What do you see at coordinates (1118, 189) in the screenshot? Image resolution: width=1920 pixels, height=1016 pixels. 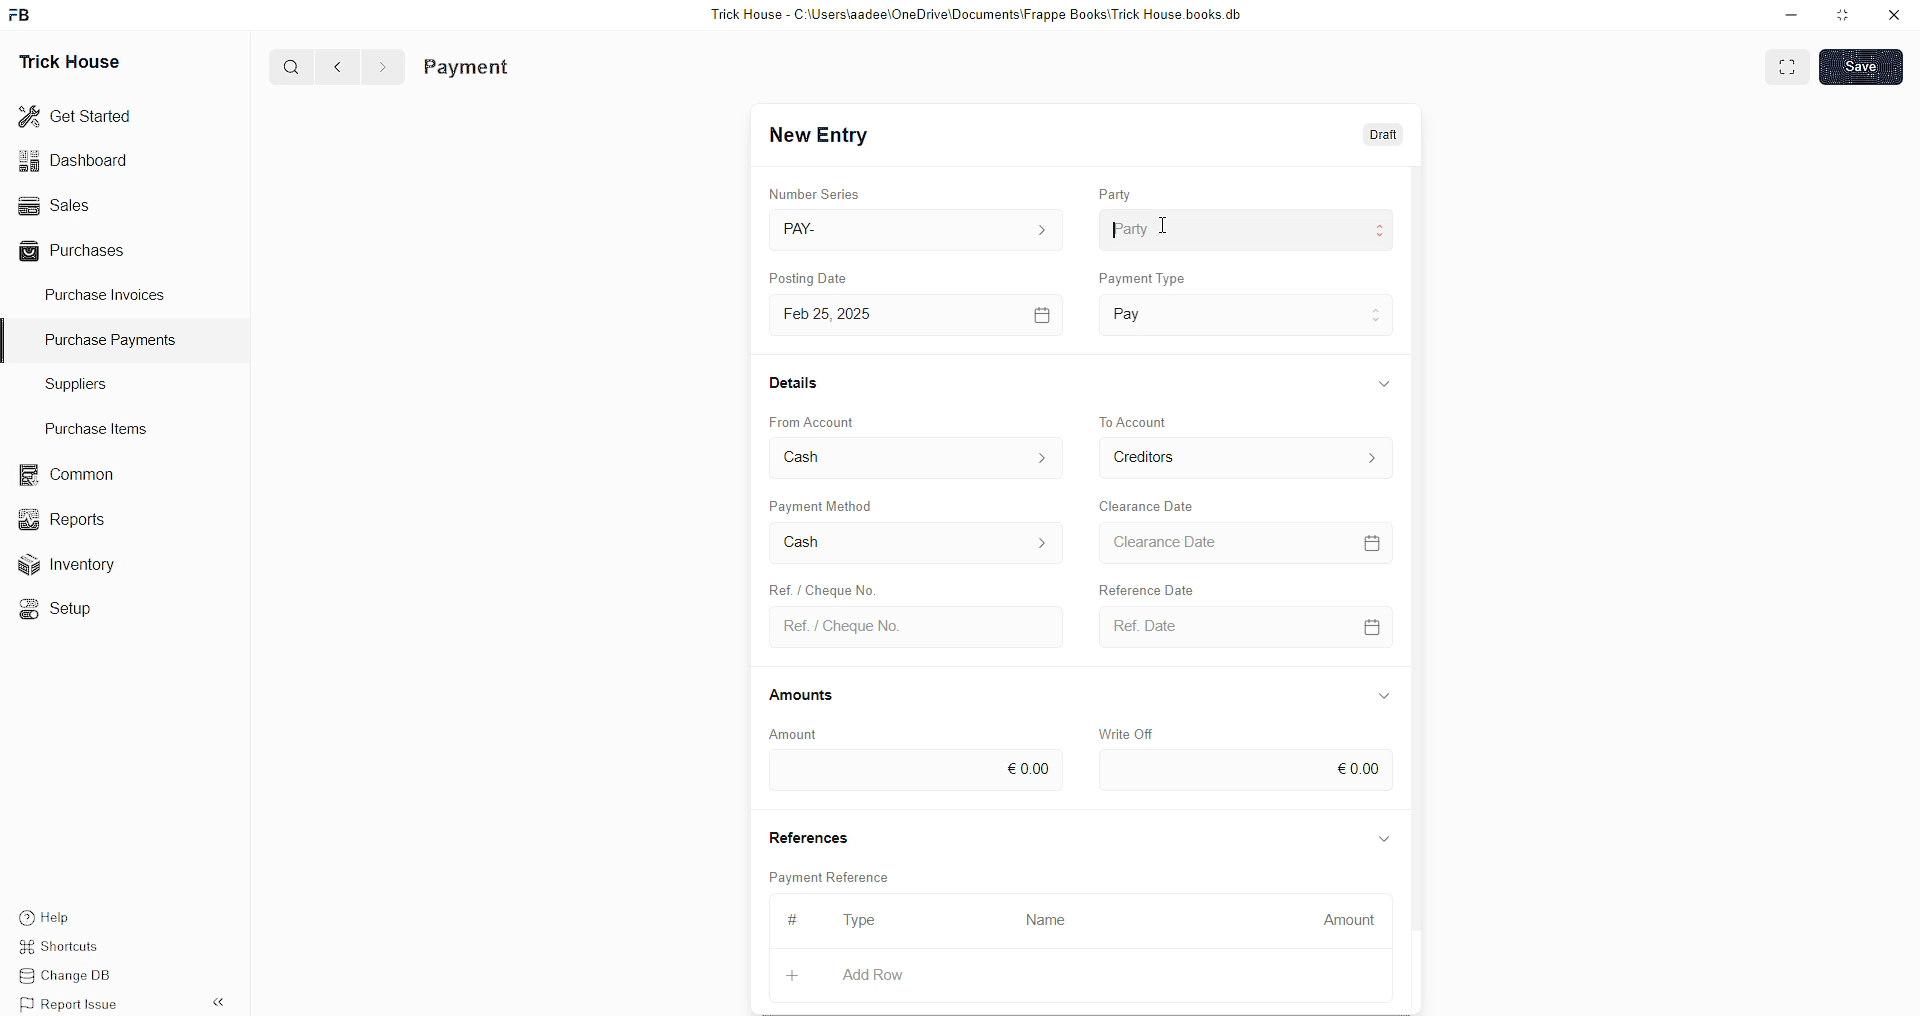 I see `Party` at bounding box center [1118, 189].